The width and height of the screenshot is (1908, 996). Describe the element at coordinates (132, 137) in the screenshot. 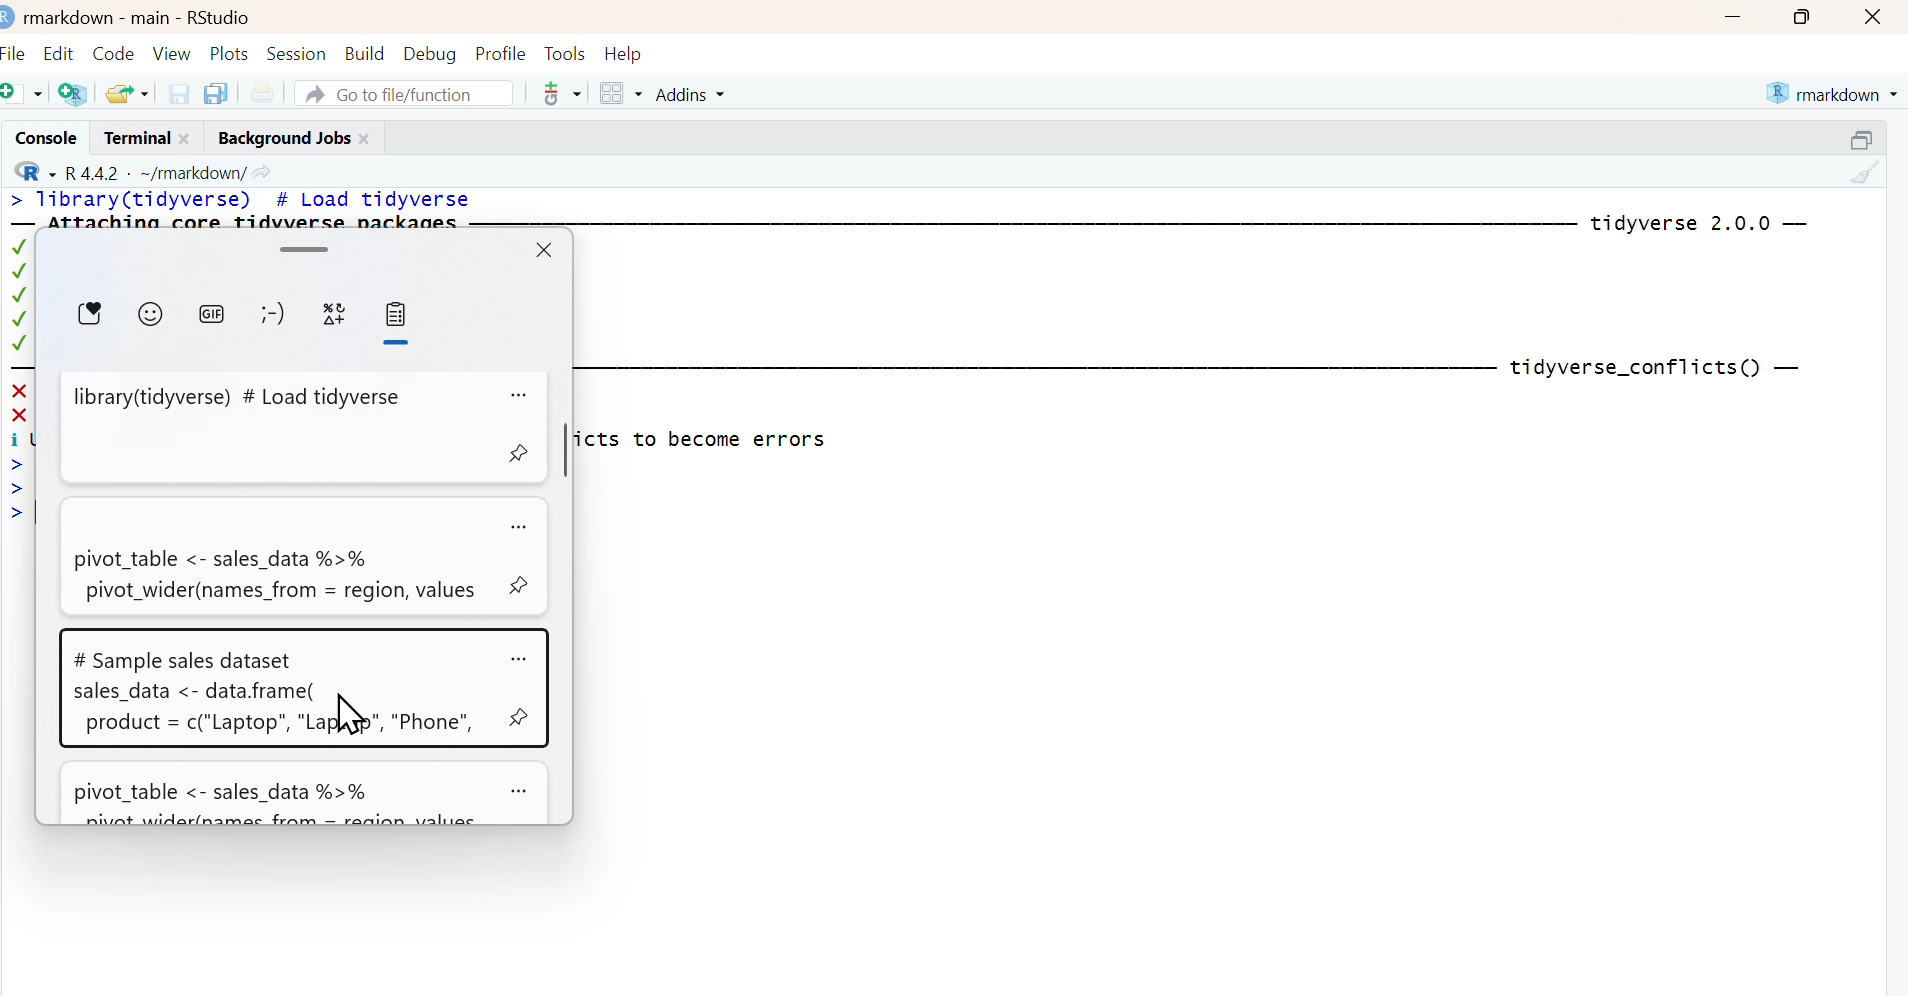

I see `Terminal` at that location.